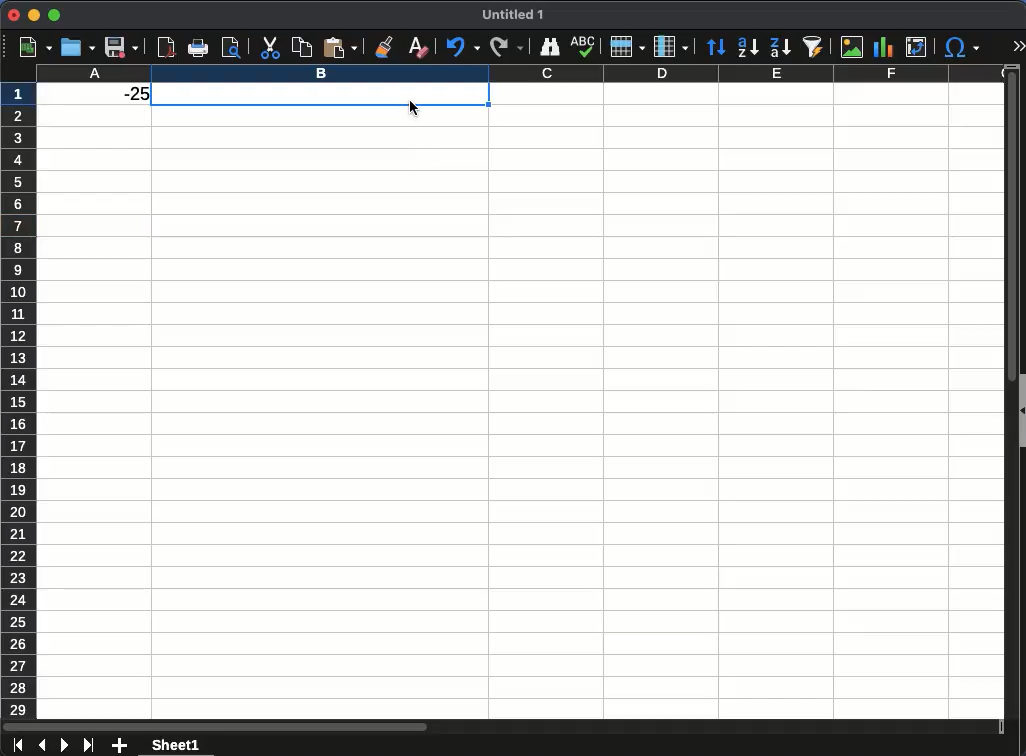 Image resolution: width=1026 pixels, height=756 pixels. I want to click on special character, so click(962, 47).